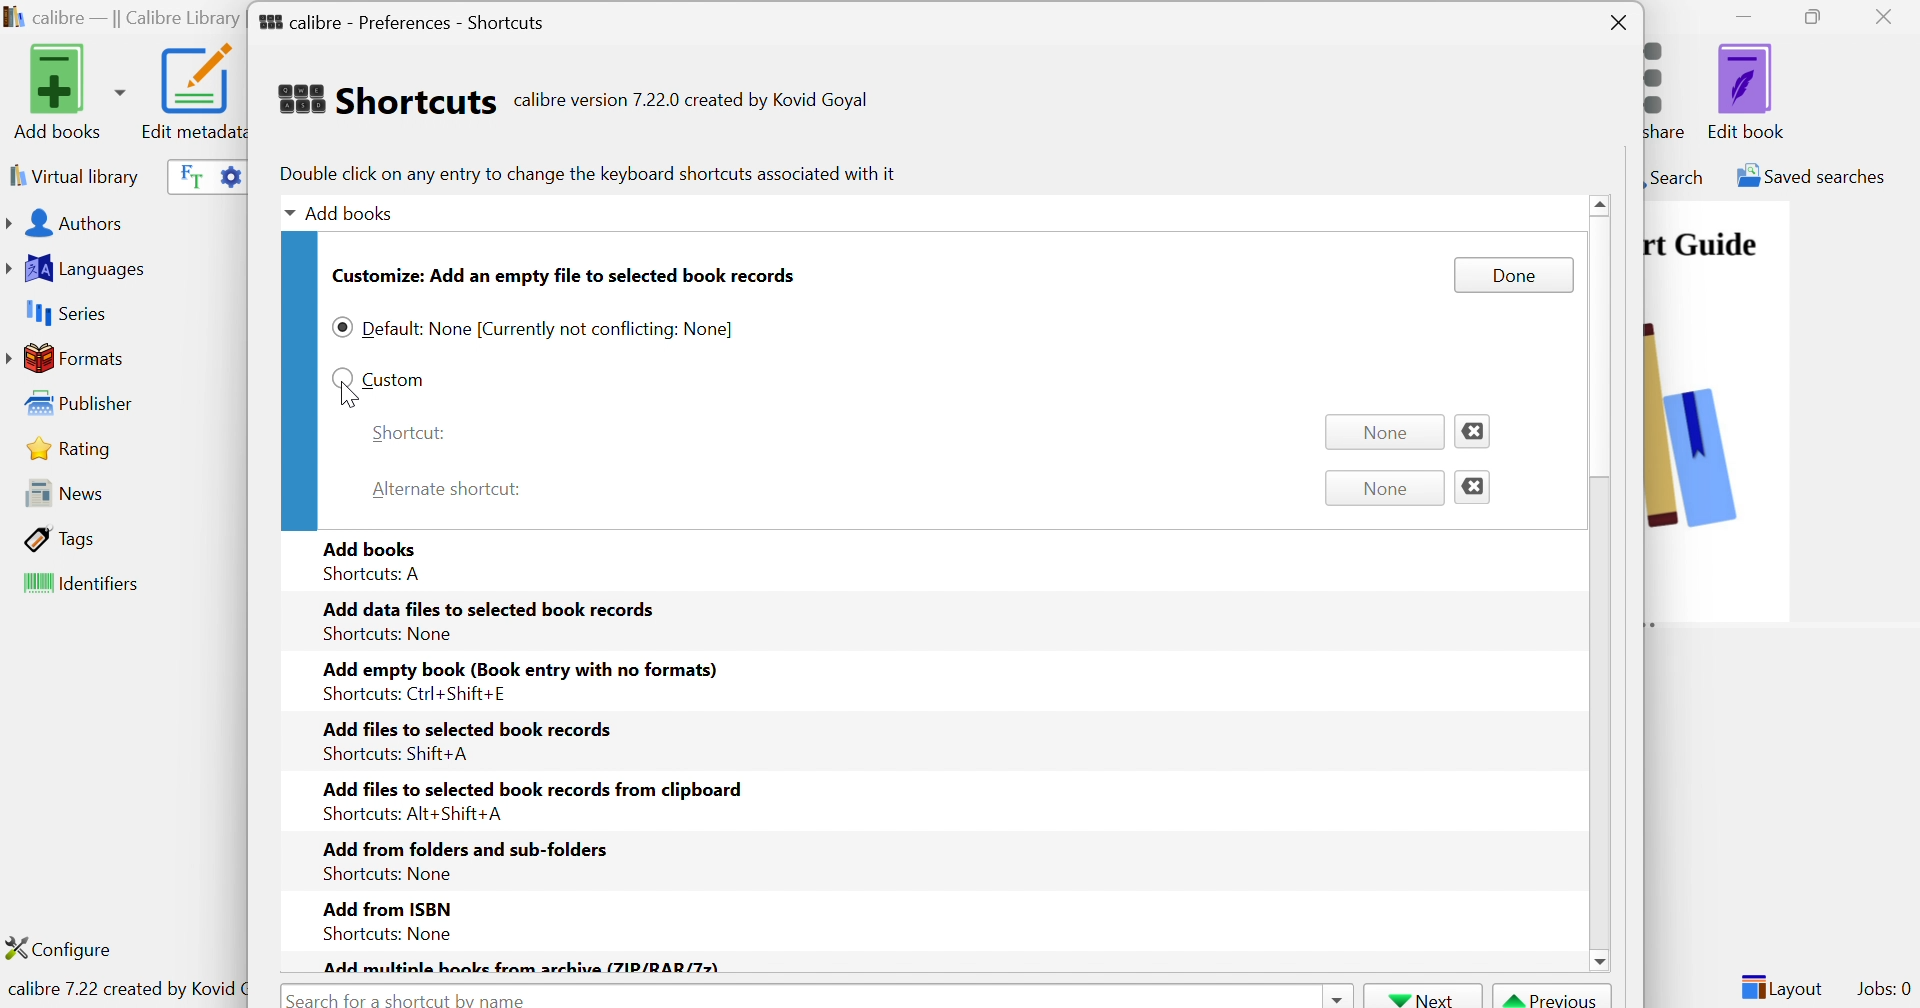 The width and height of the screenshot is (1920, 1008). I want to click on Minimize, so click(1744, 15).